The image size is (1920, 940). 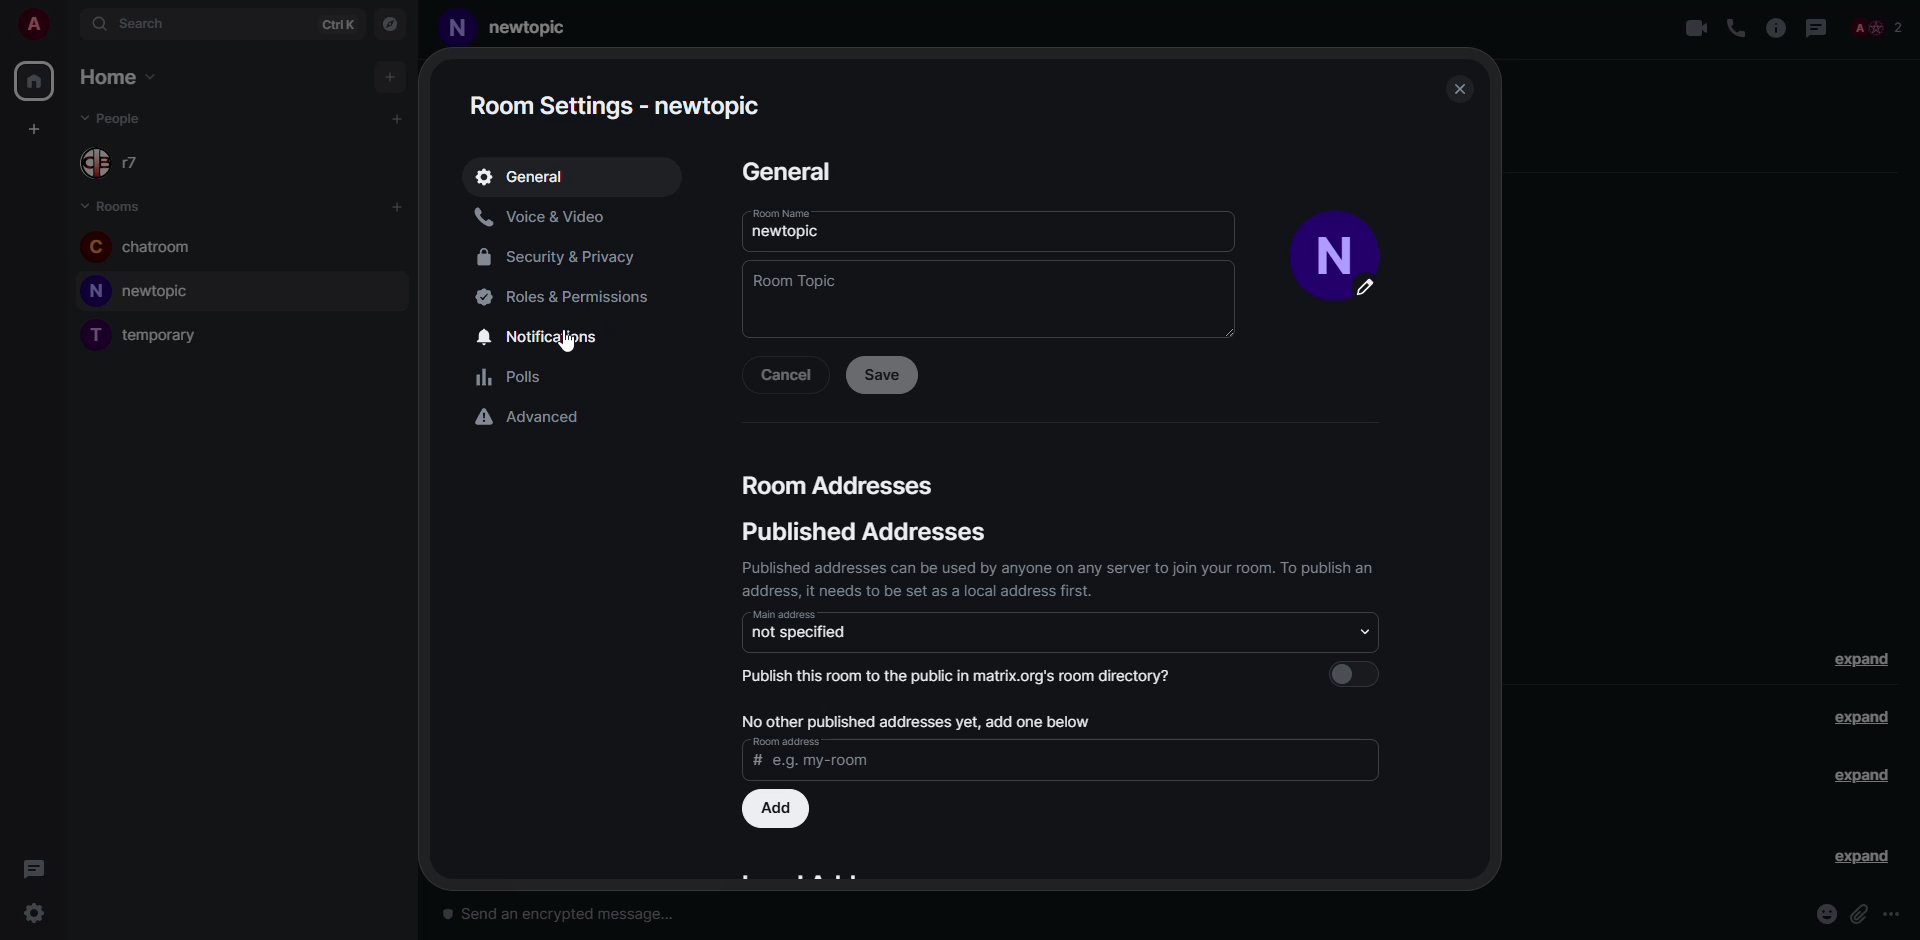 What do you see at coordinates (121, 165) in the screenshot?
I see `r7` at bounding box center [121, 165].